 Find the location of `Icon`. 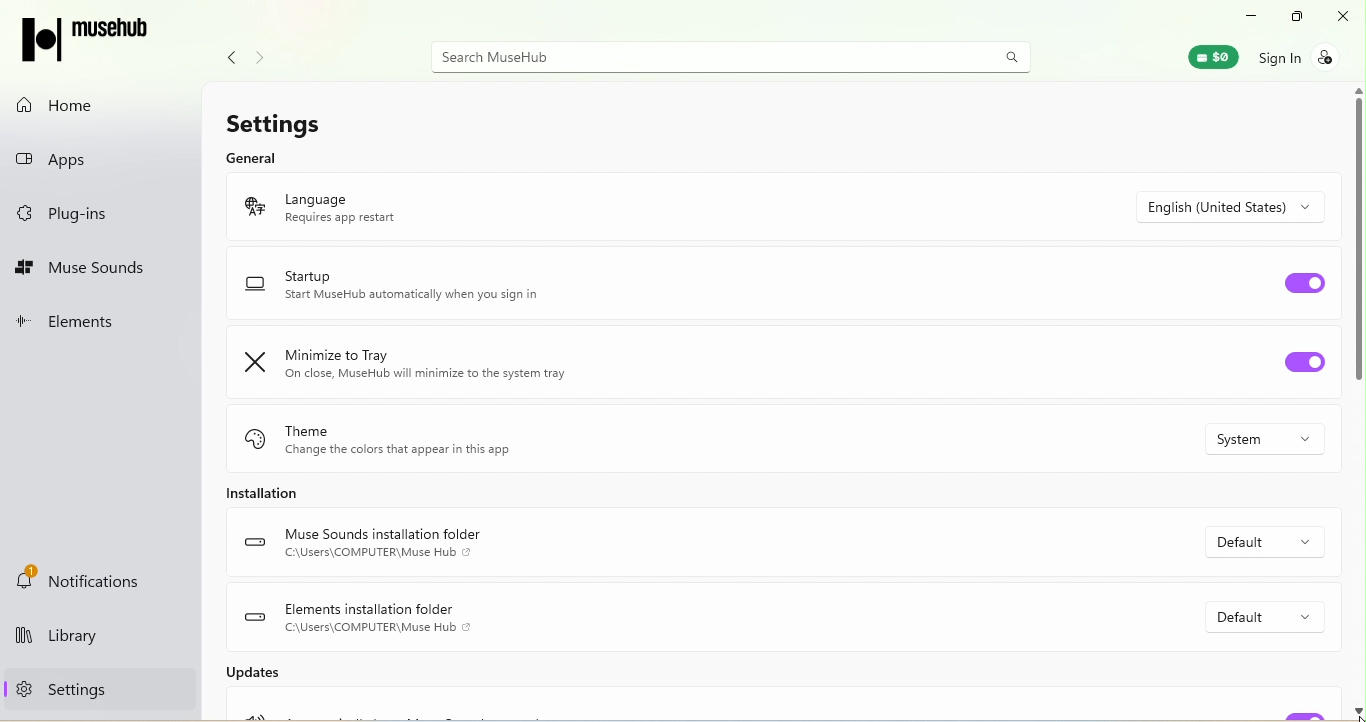

Icon is located at coordinates (251, 362).